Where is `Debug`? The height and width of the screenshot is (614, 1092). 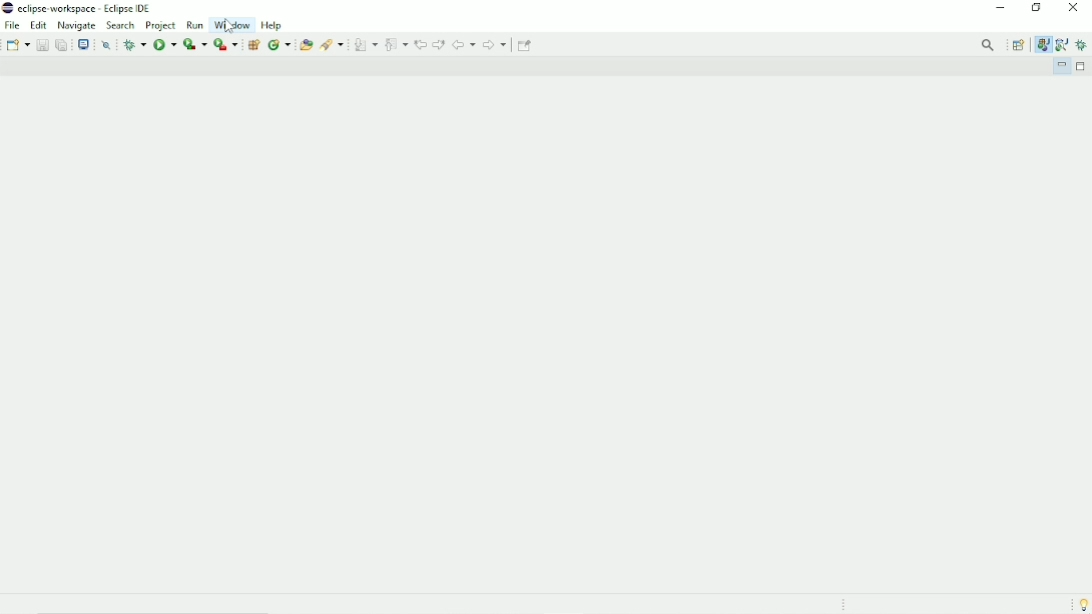 Debug is located at coordinates (1082, 45).